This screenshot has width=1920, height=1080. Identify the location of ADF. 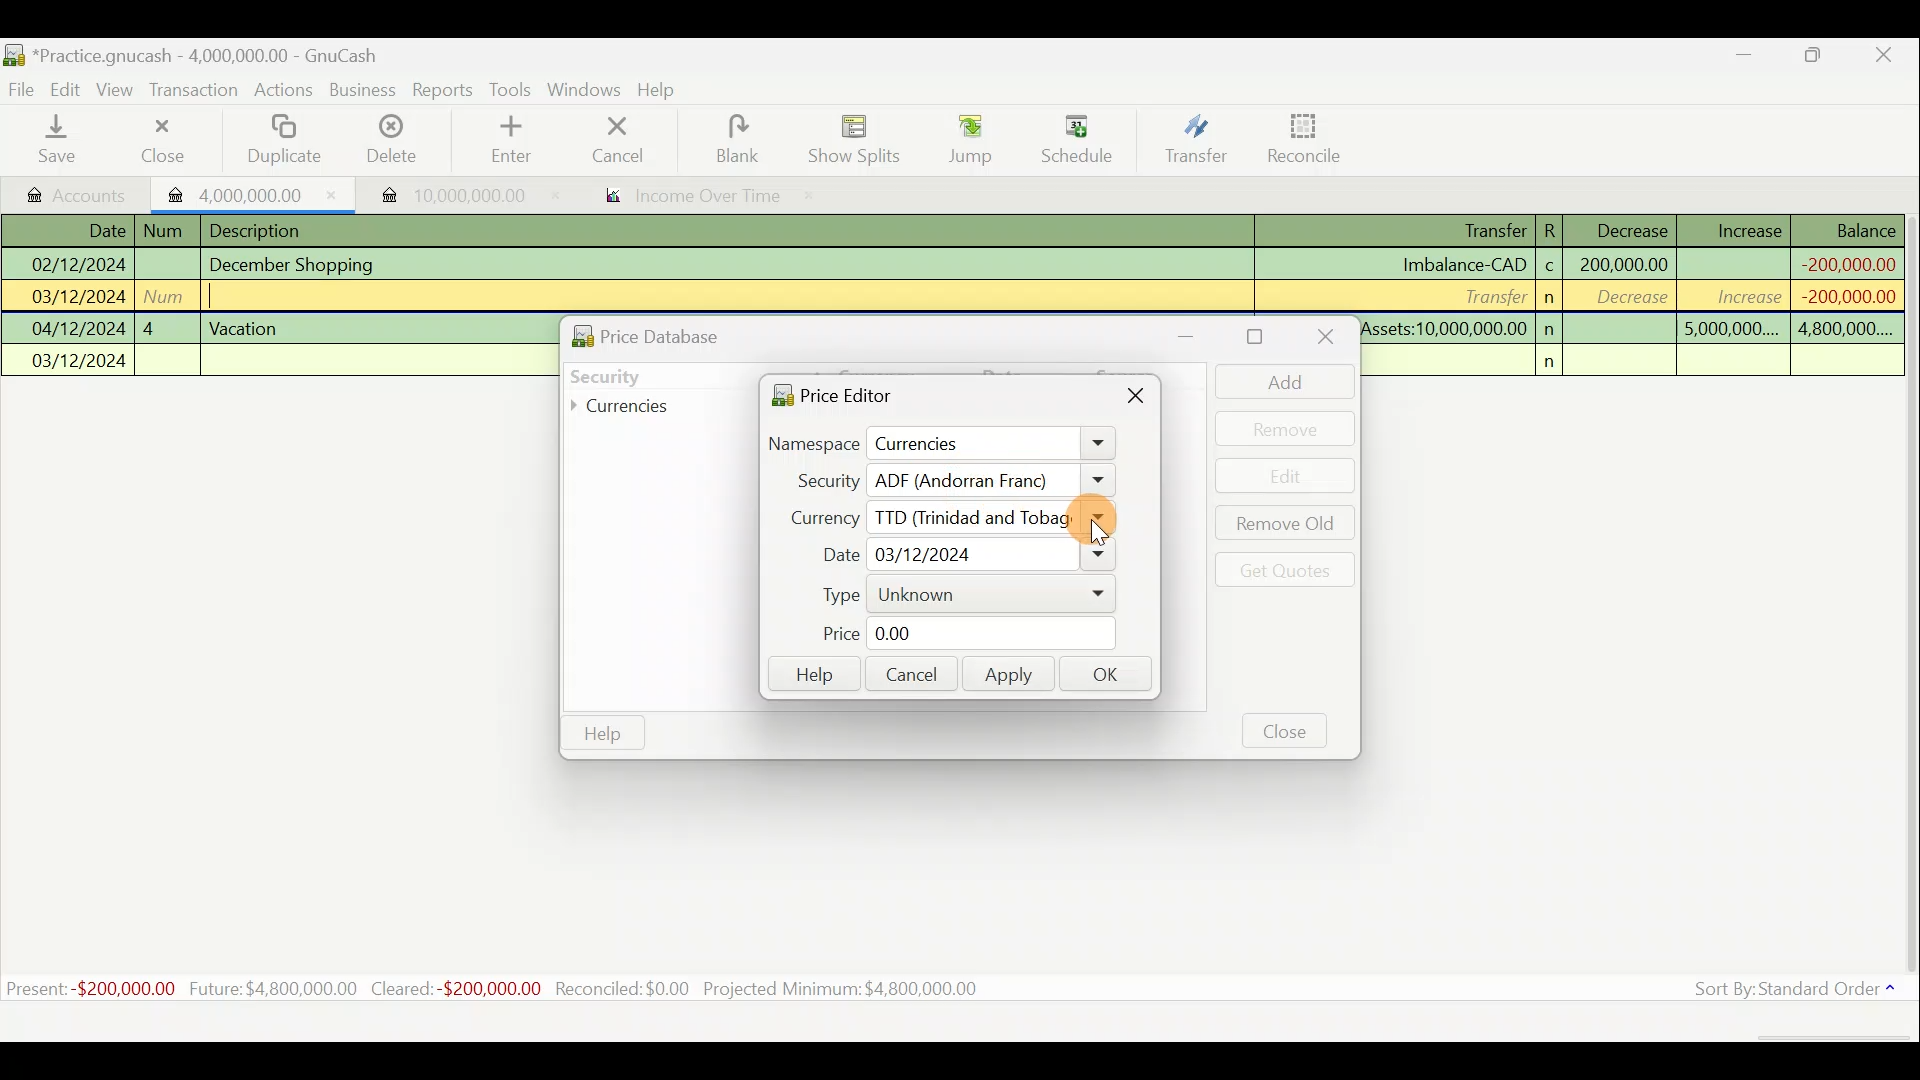
(991, 481).